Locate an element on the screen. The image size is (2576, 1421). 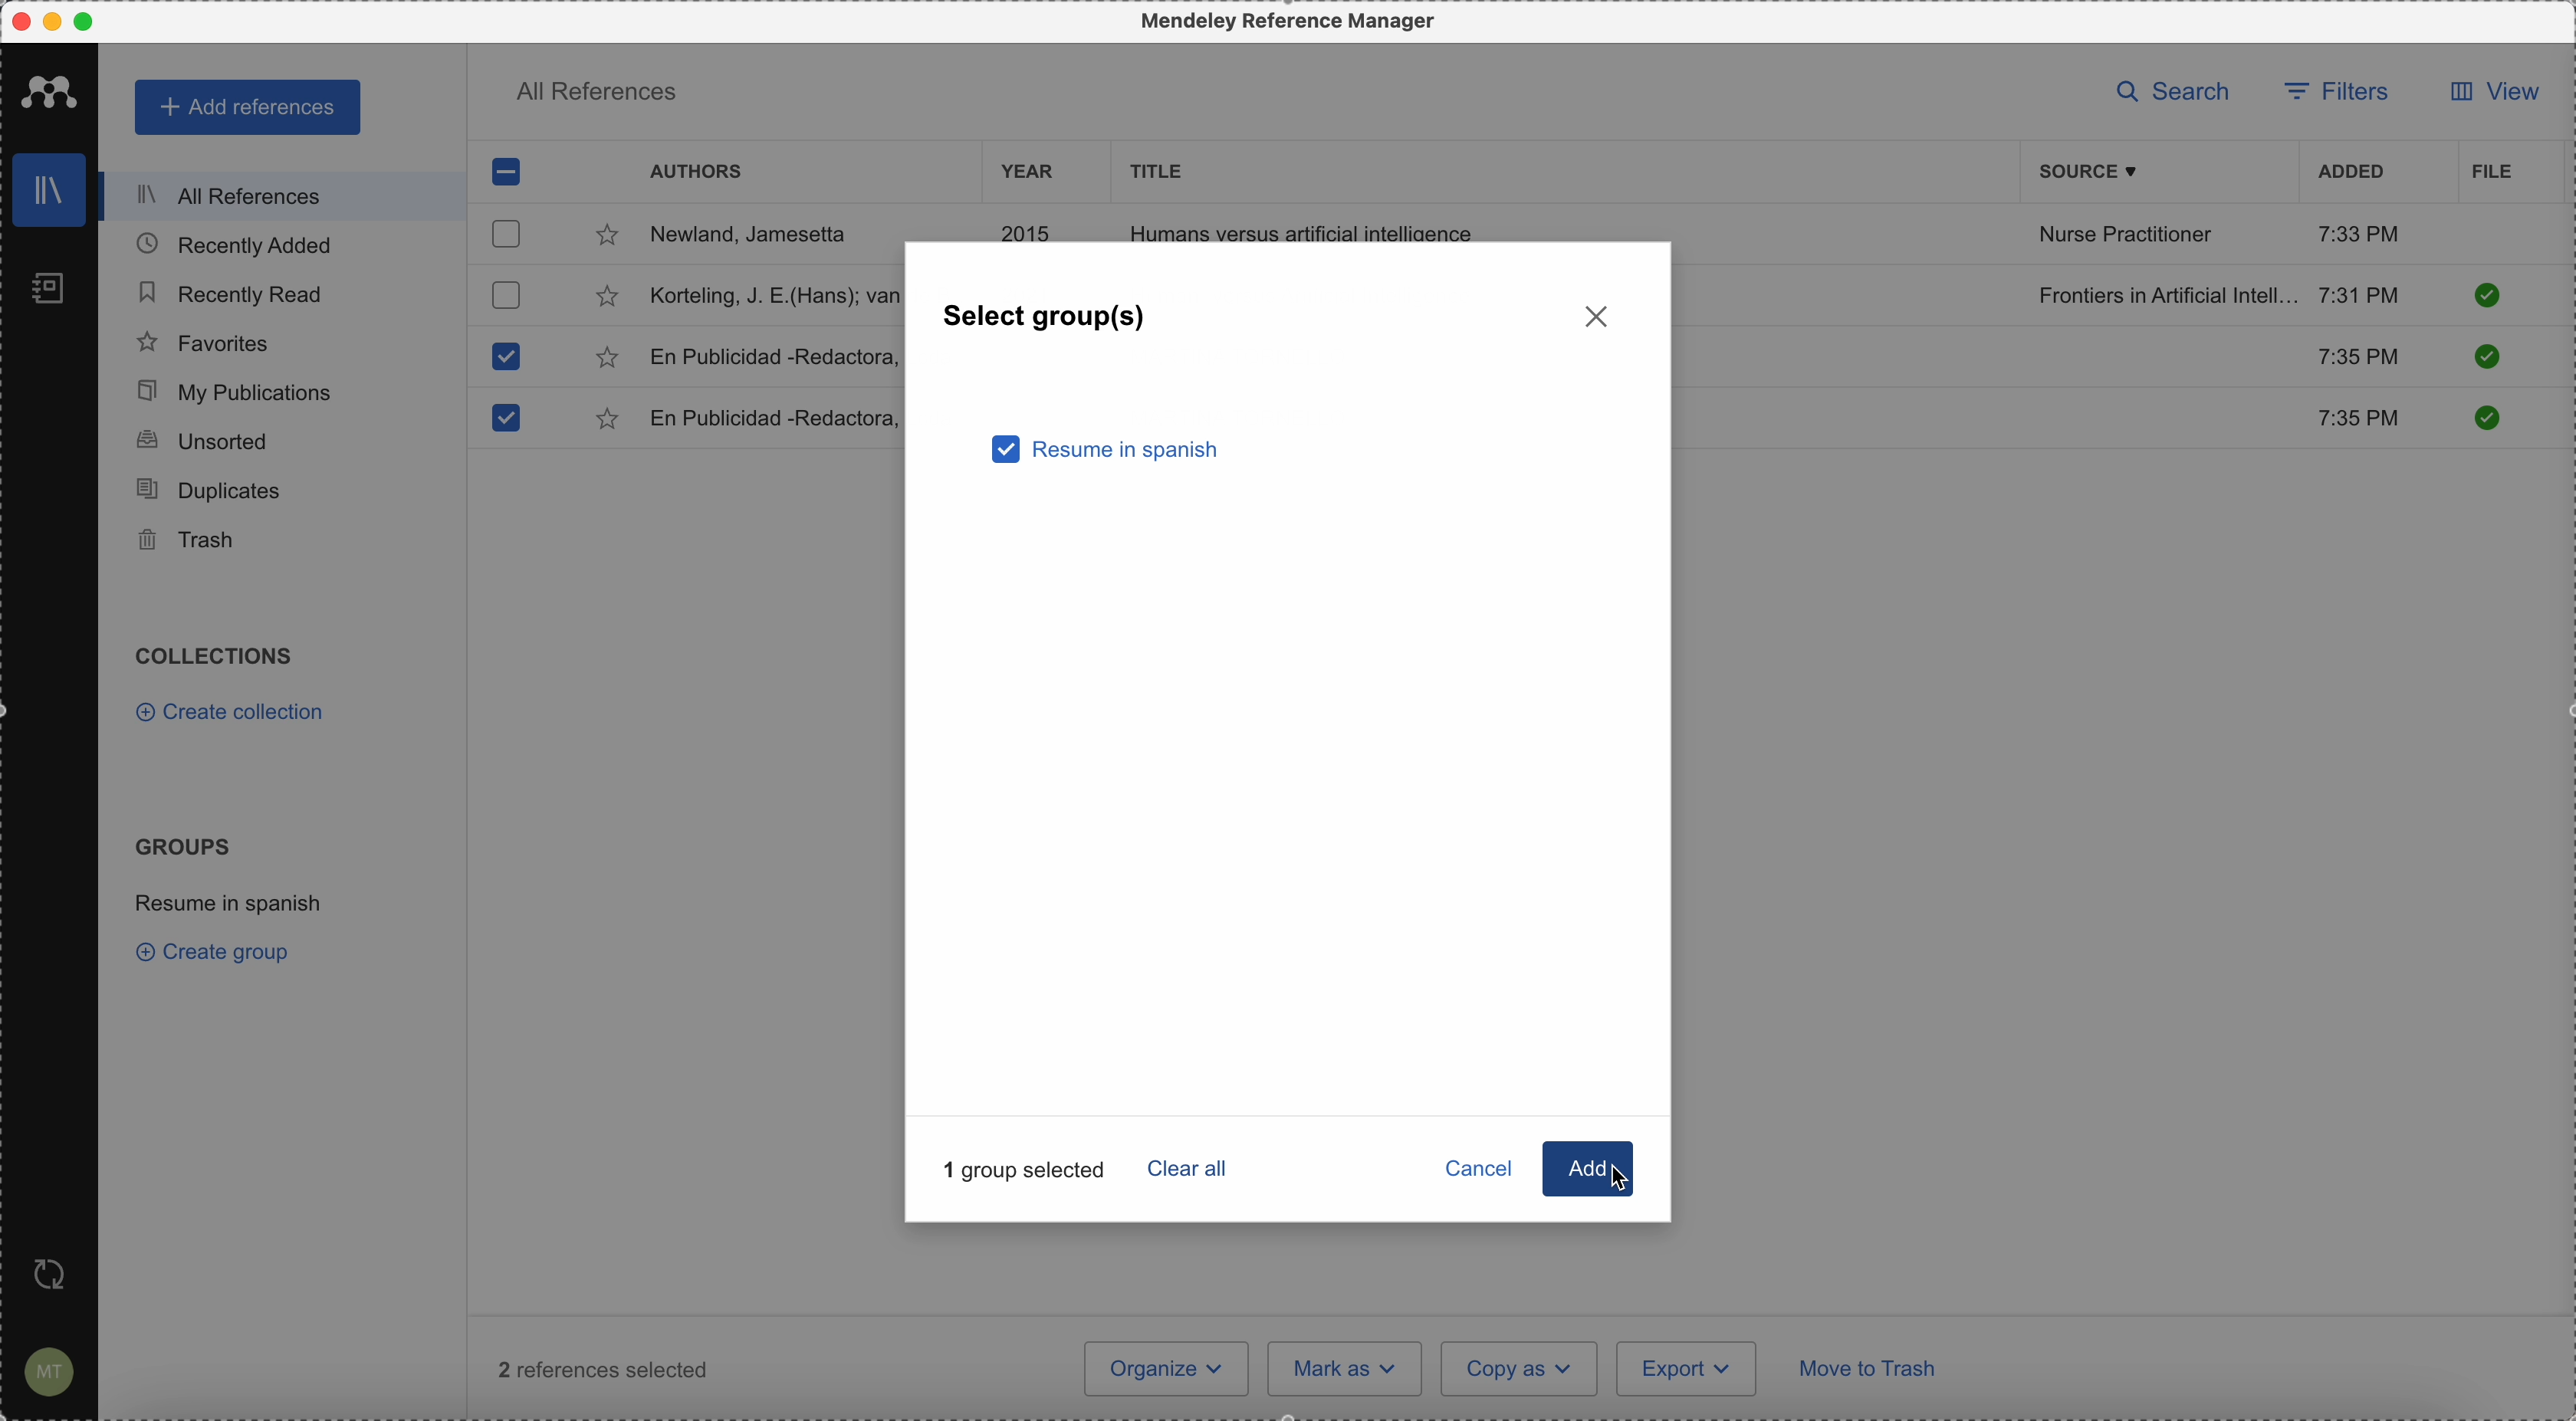
recently read is located at coordinates (229, 290).